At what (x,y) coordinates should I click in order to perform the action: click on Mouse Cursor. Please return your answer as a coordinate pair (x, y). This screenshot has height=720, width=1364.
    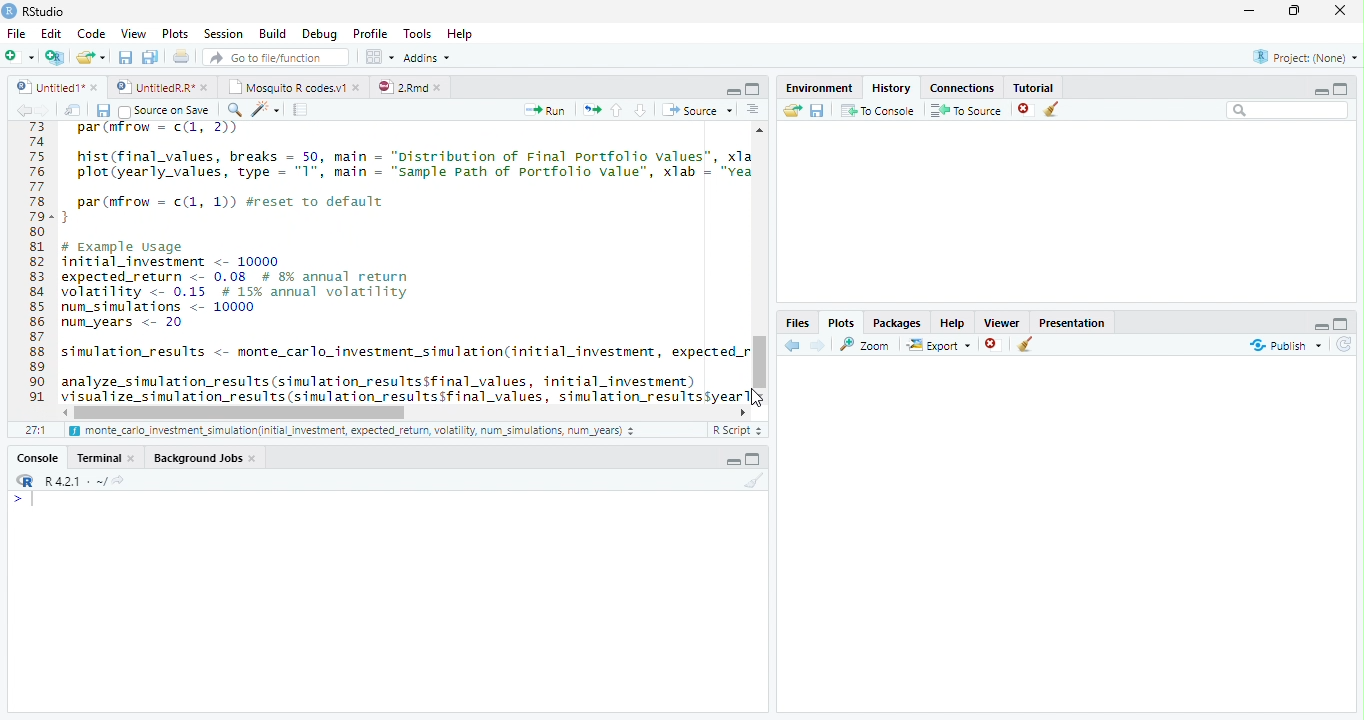
    Looking at the image, I should click on (758, 399).